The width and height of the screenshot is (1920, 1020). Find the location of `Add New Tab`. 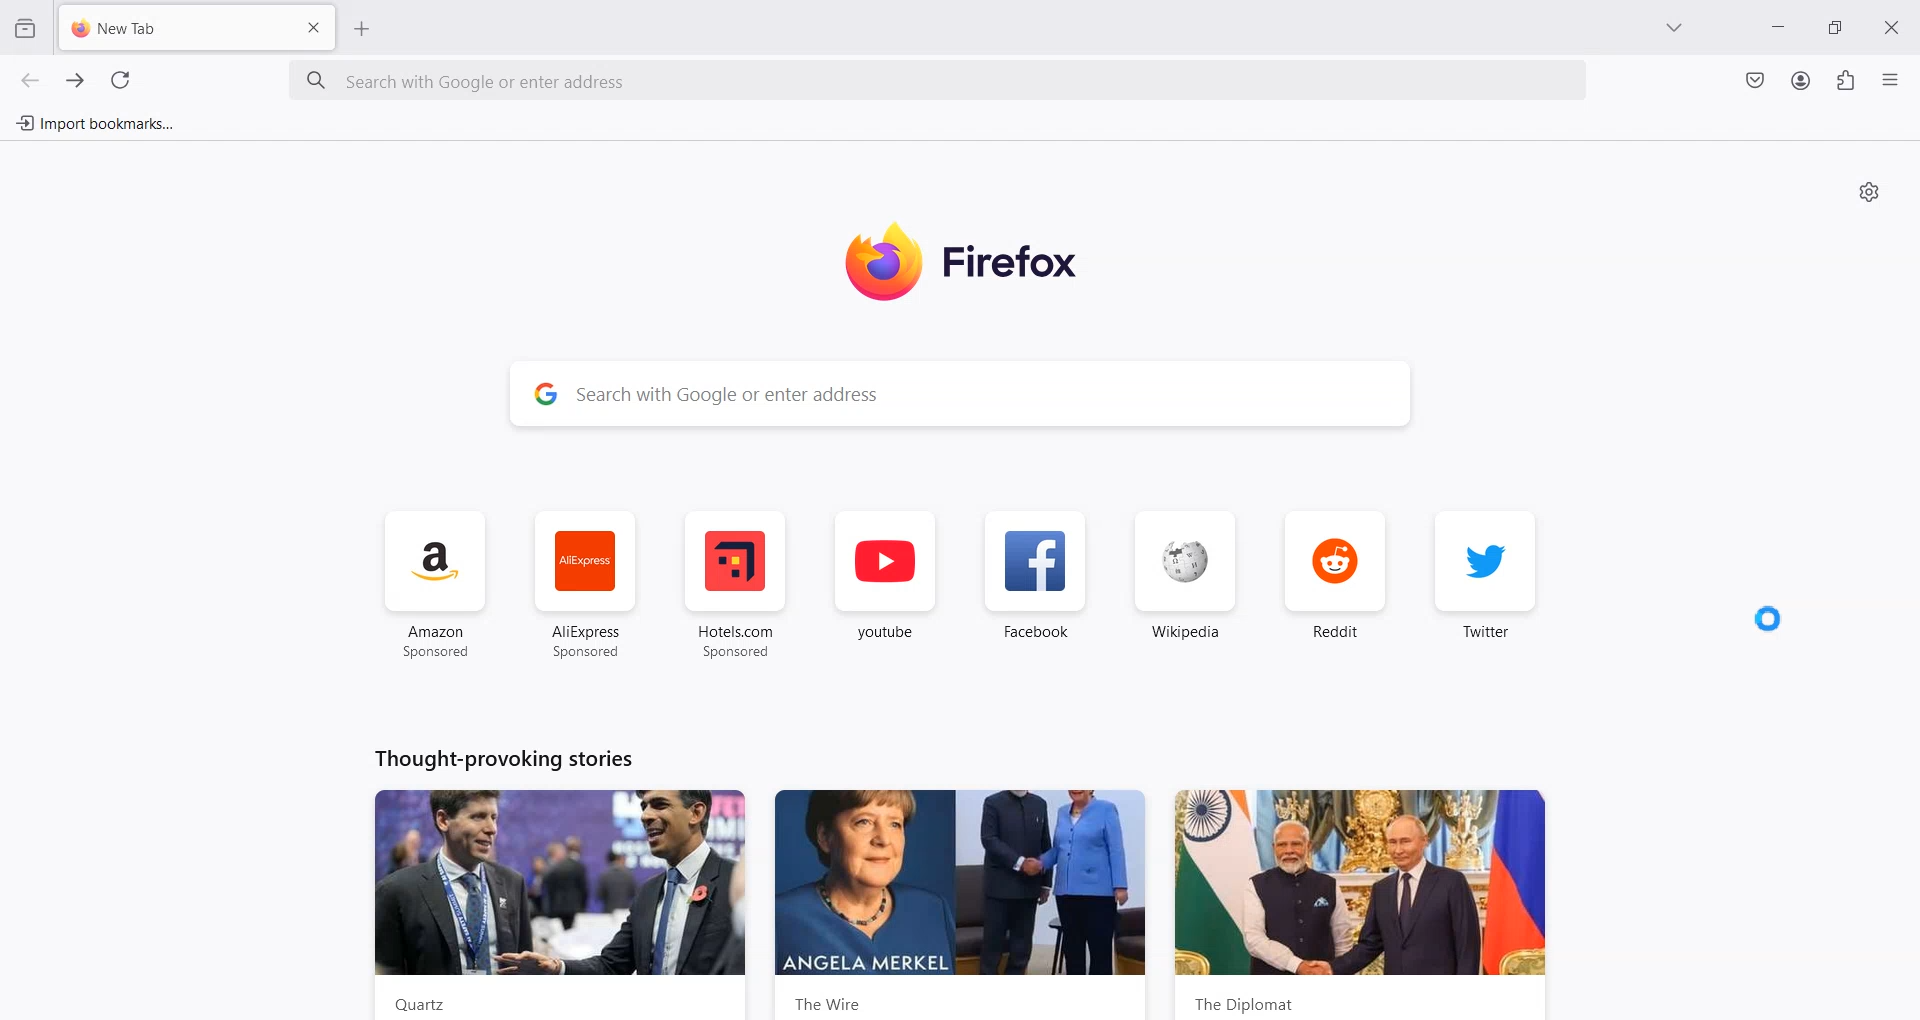

Add New Tab is located at coordinates (363, 28).